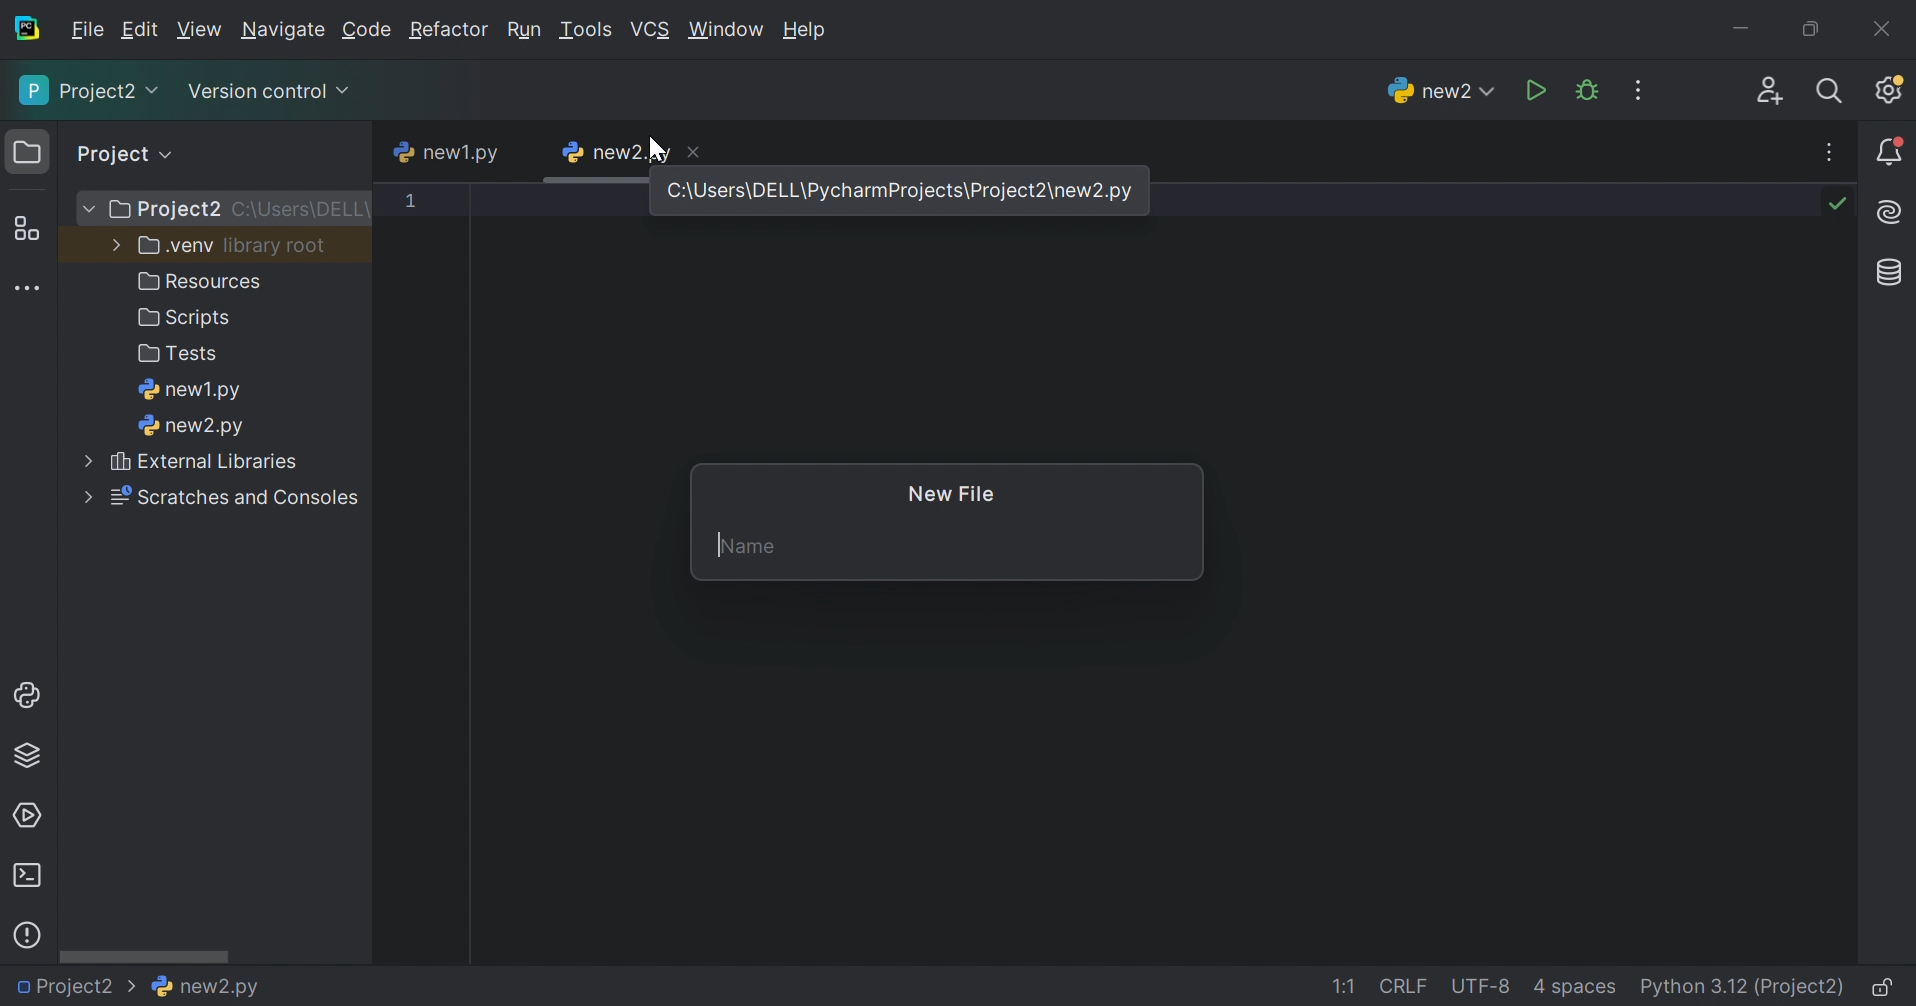 The width and height of the screenshot is (1916, 1006). Describe the element at coordinates (585, 30) in the screenshot. I see `Tools` at that location.